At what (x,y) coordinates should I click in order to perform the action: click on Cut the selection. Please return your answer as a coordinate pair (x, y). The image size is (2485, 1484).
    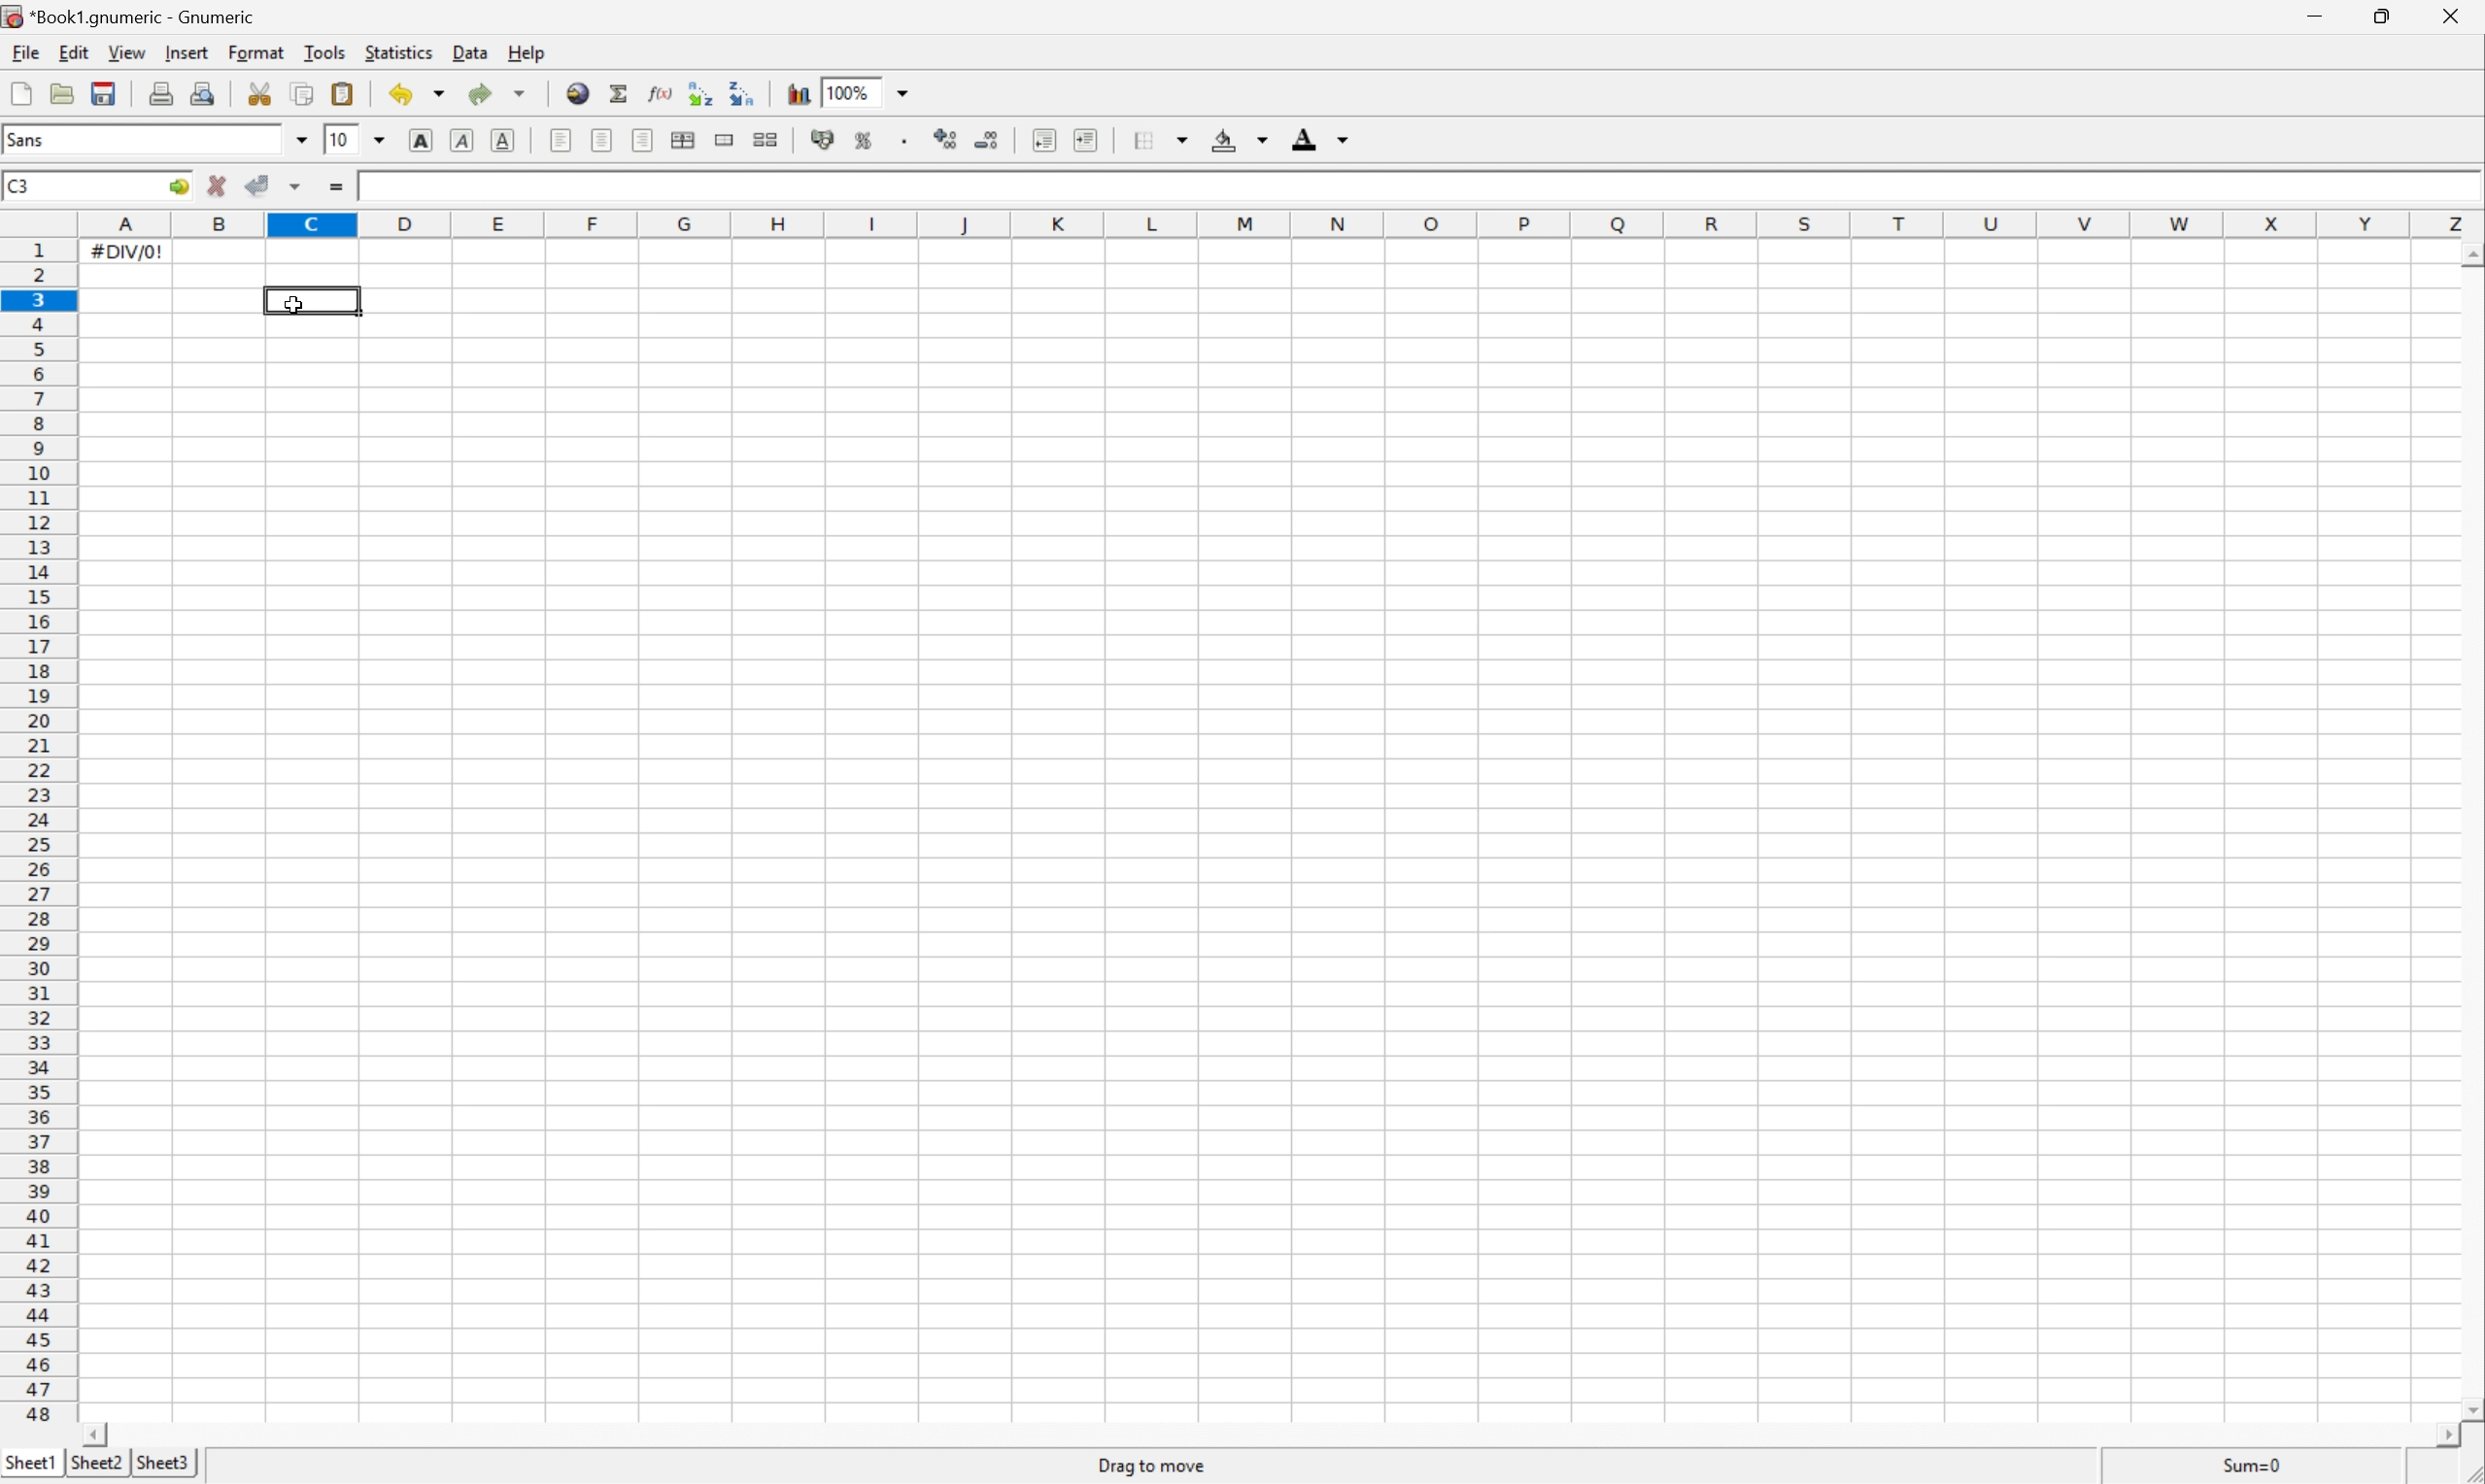
    Looking at the image, I should click on (261, 92).